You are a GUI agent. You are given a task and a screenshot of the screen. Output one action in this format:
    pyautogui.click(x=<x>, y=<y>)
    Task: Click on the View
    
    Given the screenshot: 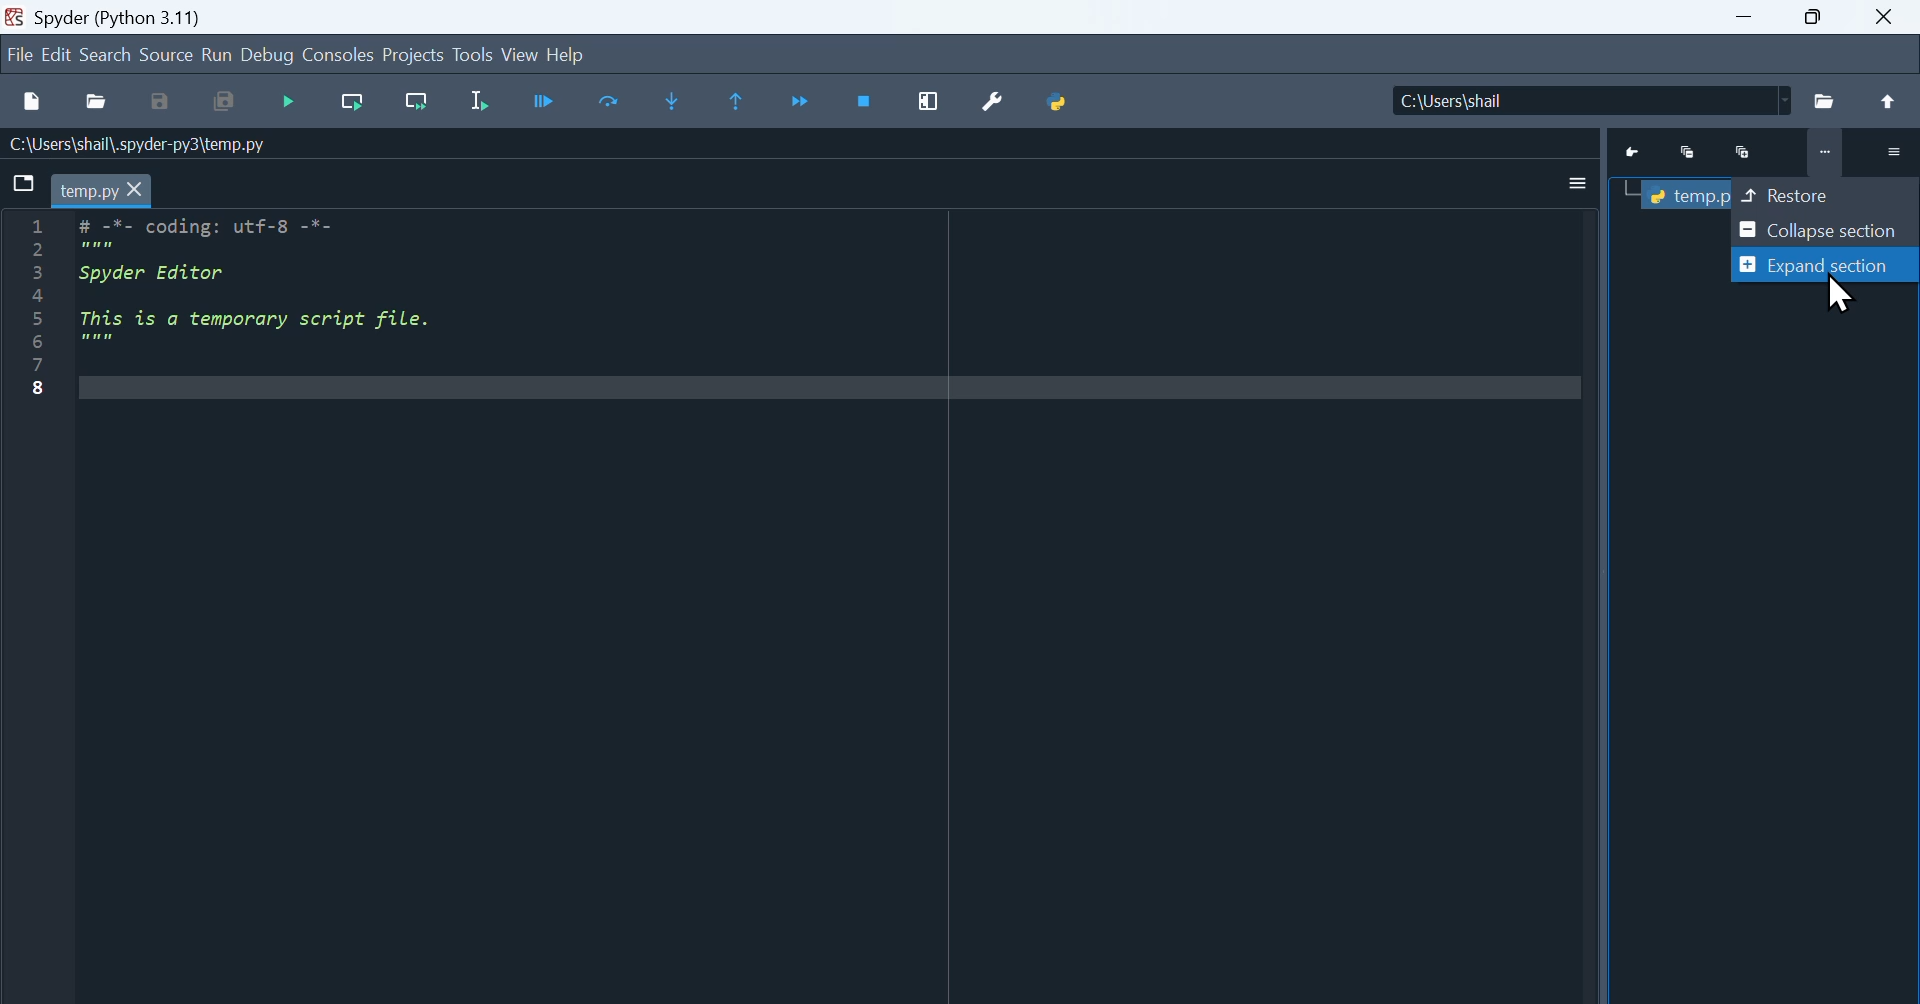 What is the action you would take?
    pyautogui.click(x=520, y=55)
    